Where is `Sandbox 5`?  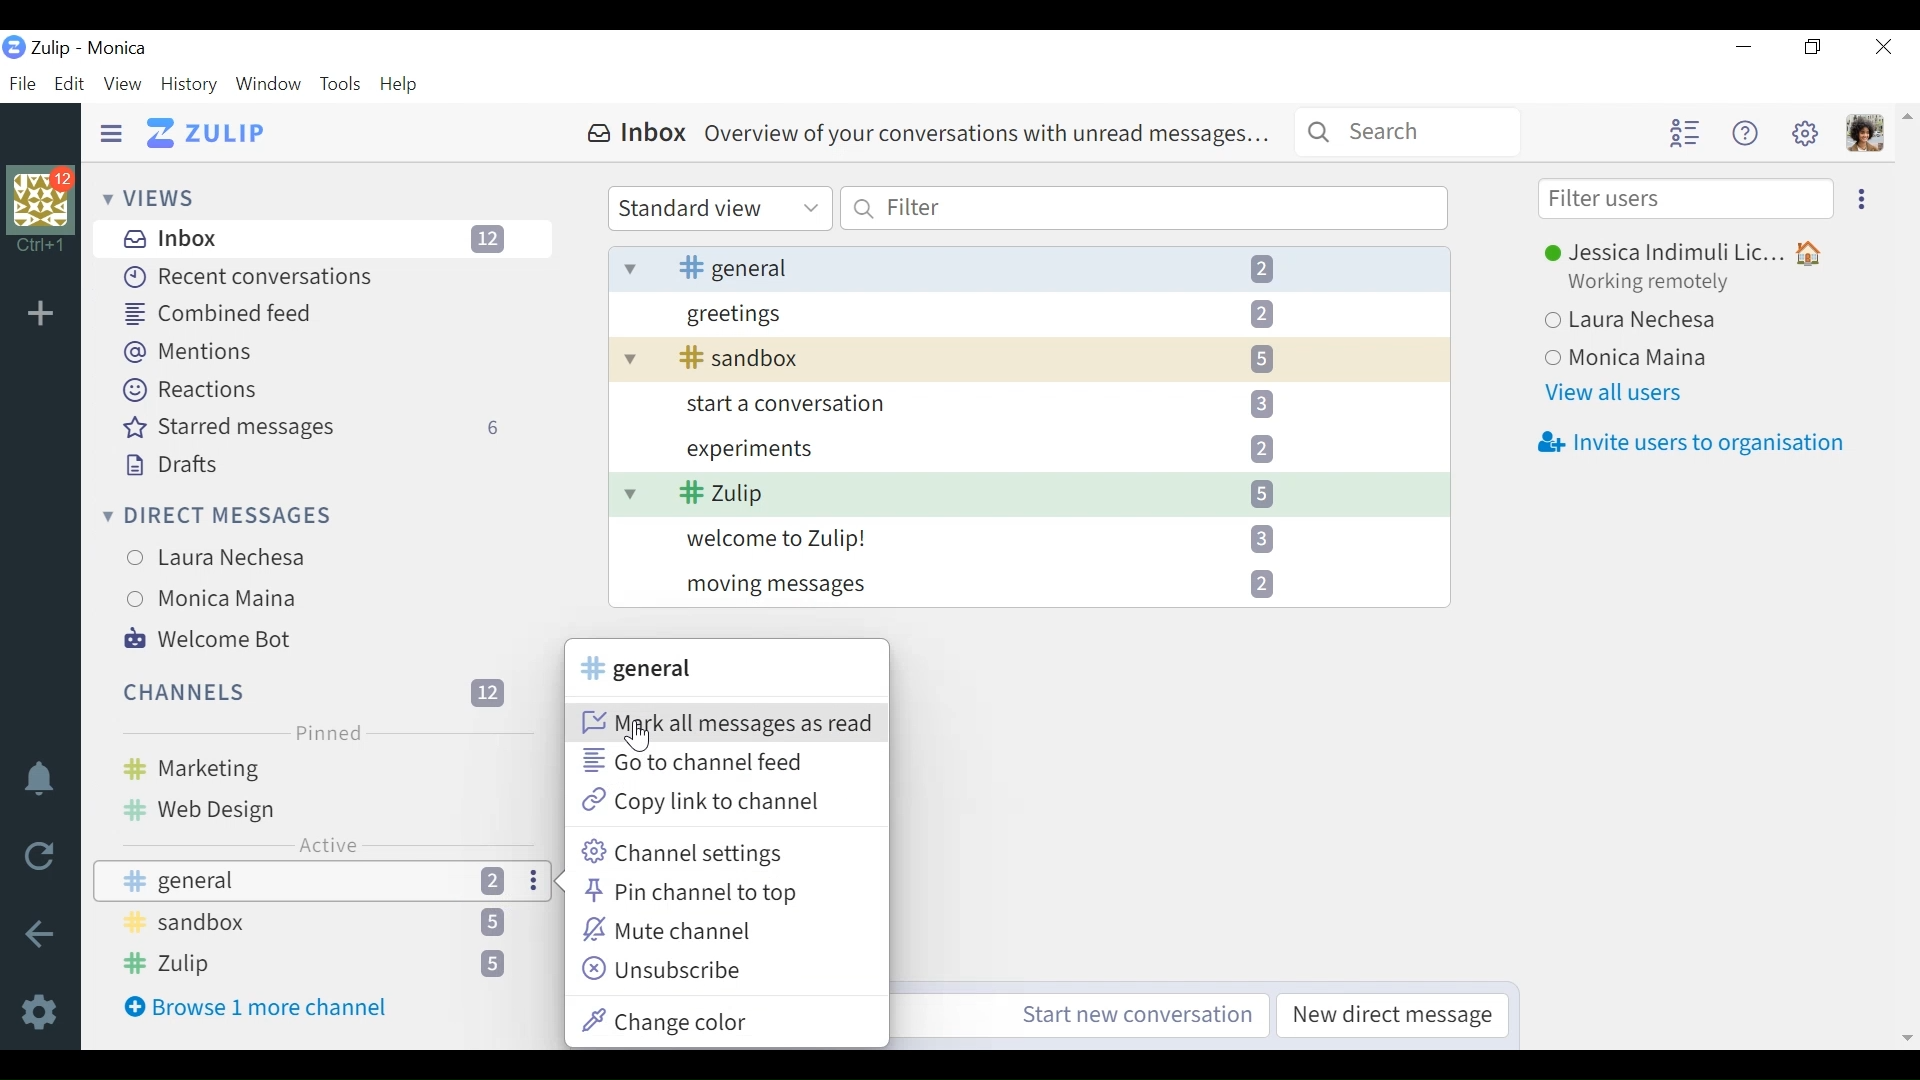 Sandbox 5 is located at coordinates (1028, 359).